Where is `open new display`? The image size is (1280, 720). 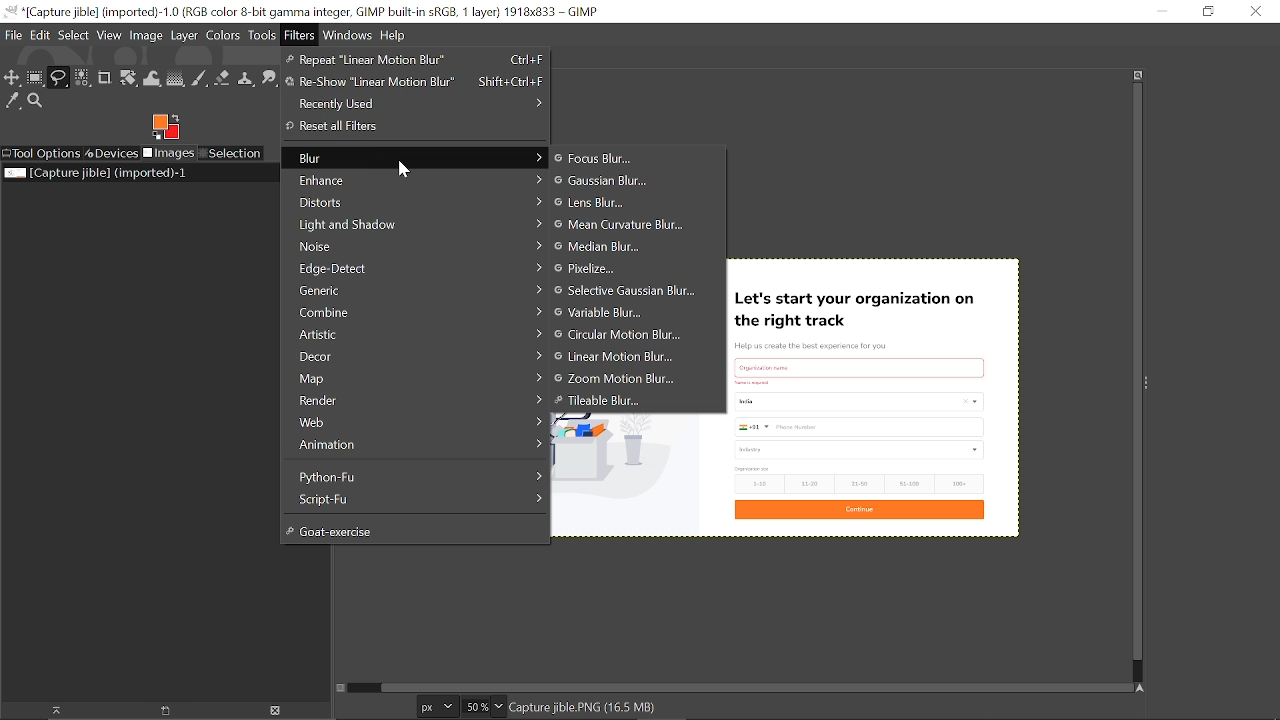 open new display is located at coordinates (158, 711).